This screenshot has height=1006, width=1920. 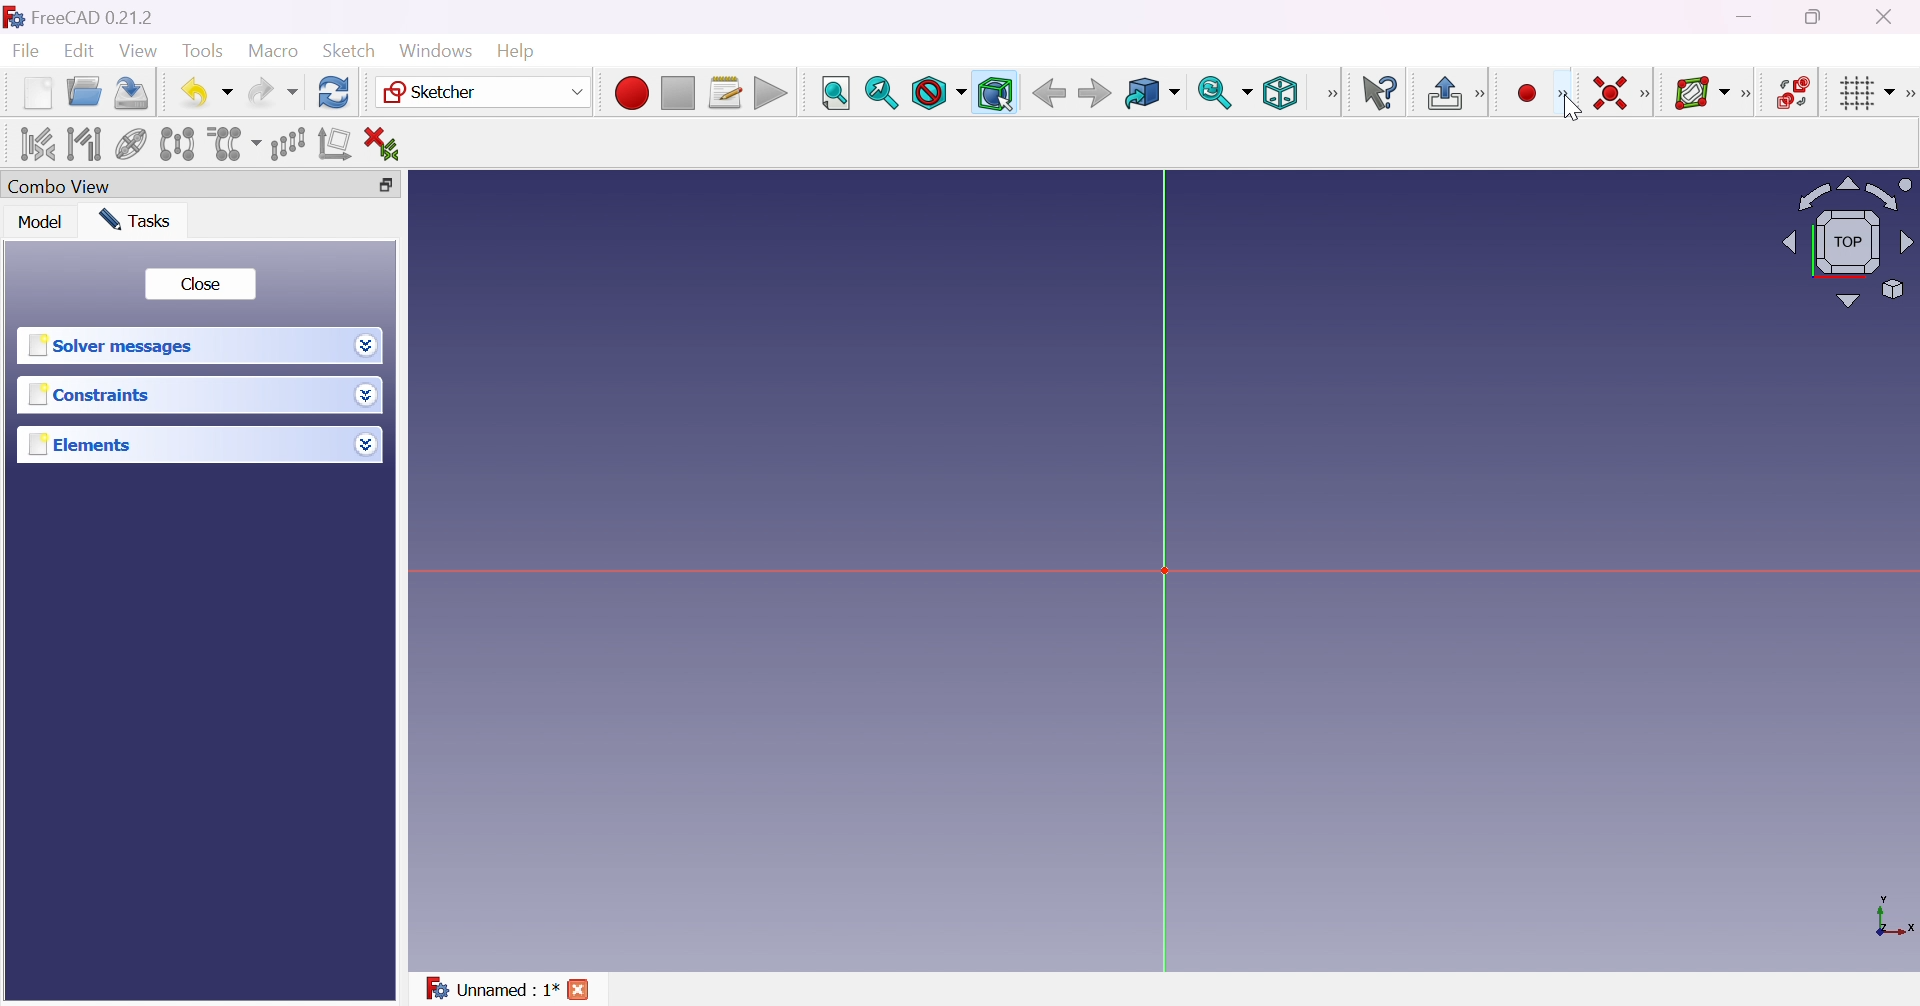 What do you see at coordinates (519, 52) in the screenshot?
I see `Help` at bounding box center [519, 52].